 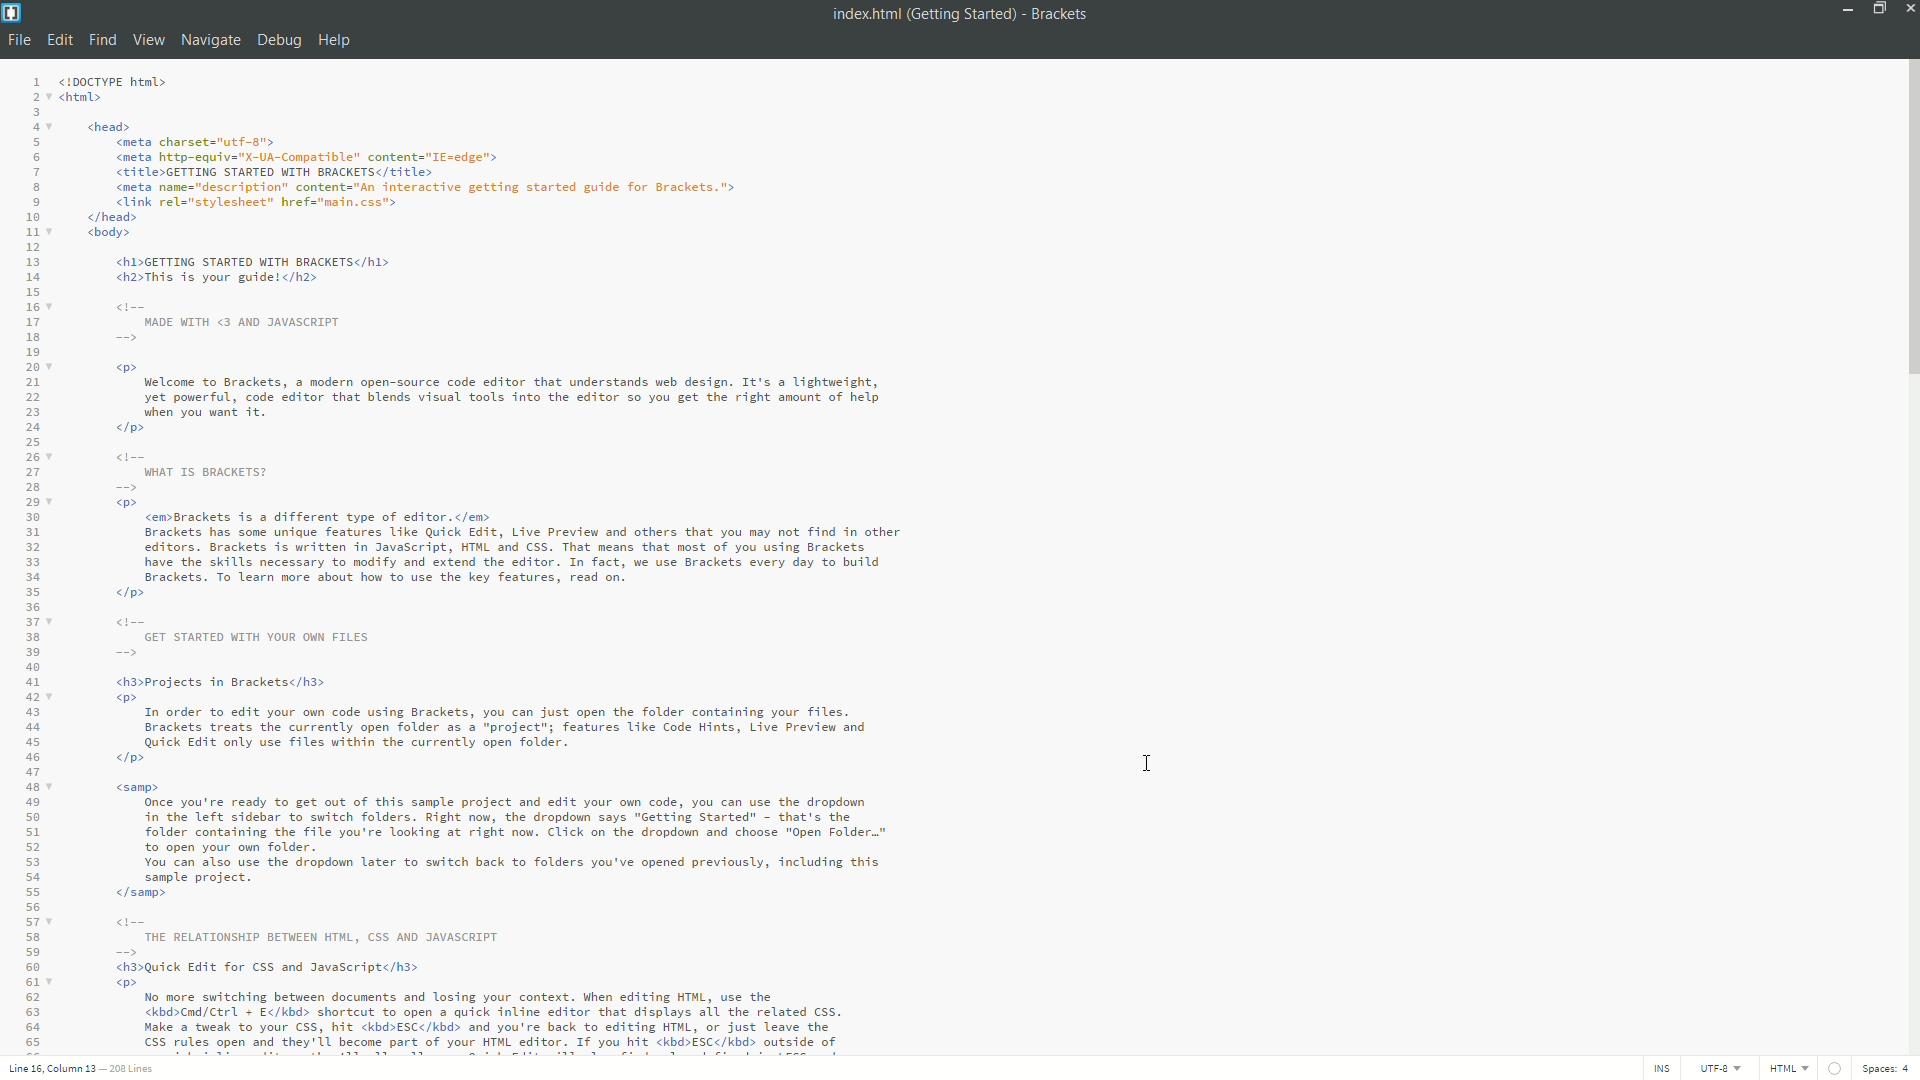 What do you see at coordinates (17, 40) in the screenshot?
I see `file menu` at bounding box center [17, 40].